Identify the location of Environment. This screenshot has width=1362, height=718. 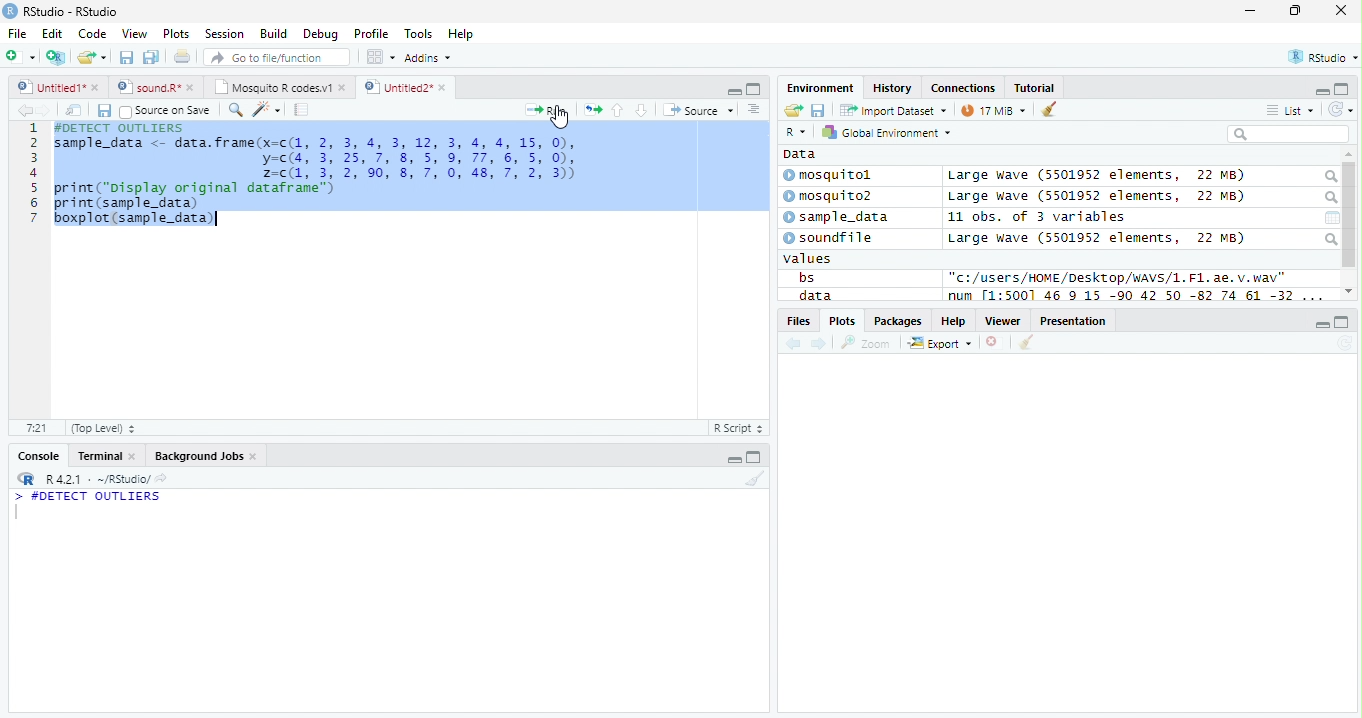
(821, 88).